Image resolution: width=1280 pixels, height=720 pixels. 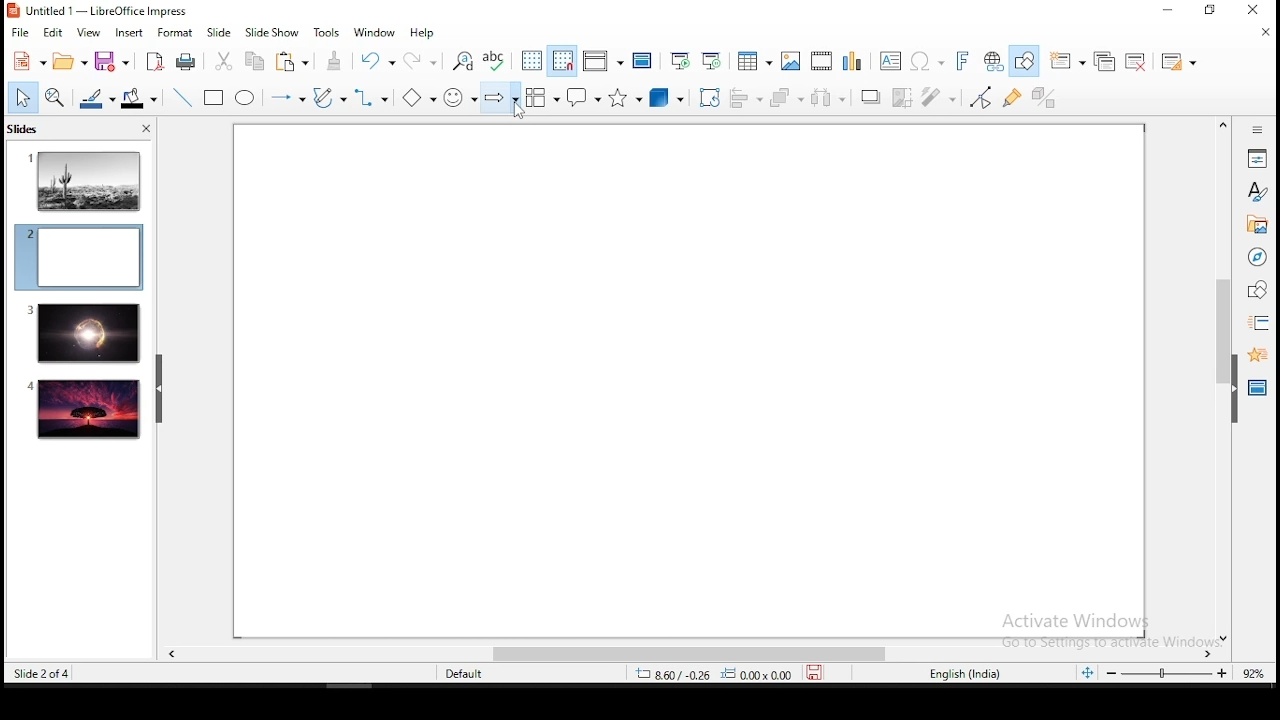 I want to click on close button, so click(x=145, y=129).